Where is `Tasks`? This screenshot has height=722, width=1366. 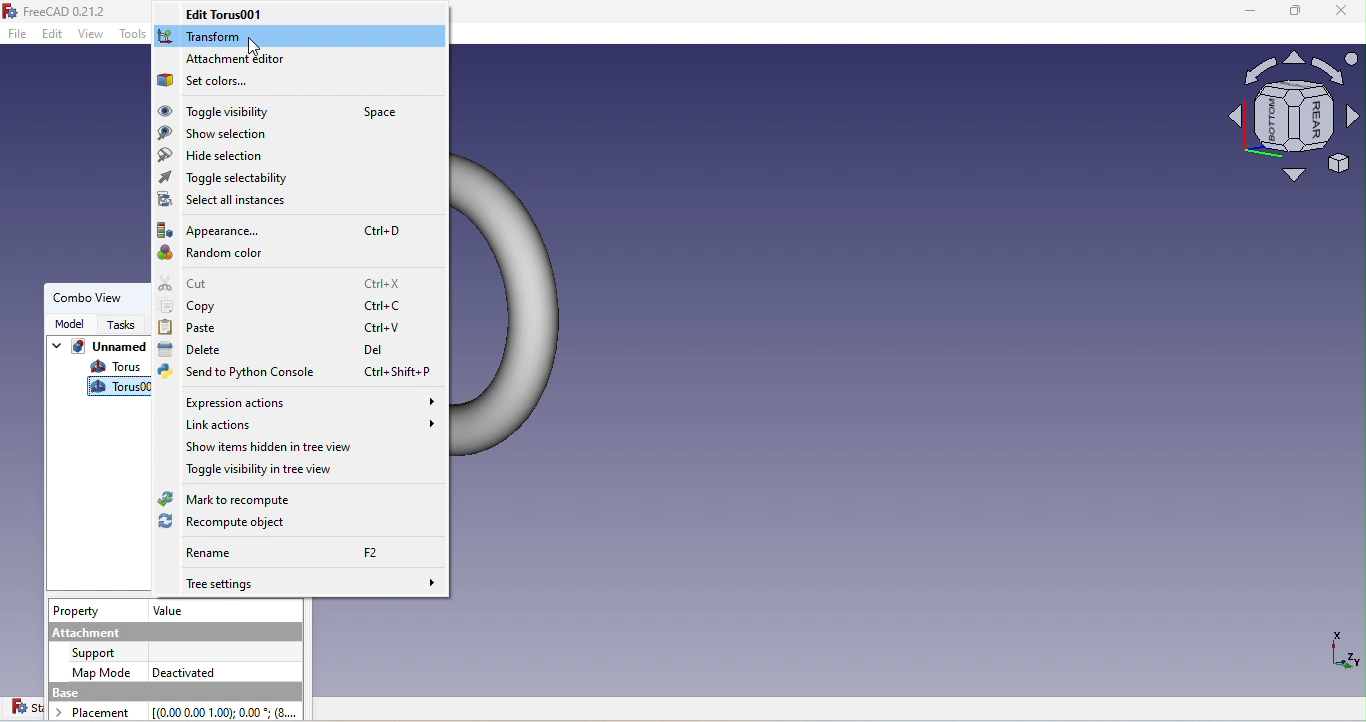 Tasks is located at coordinates (115, 325).